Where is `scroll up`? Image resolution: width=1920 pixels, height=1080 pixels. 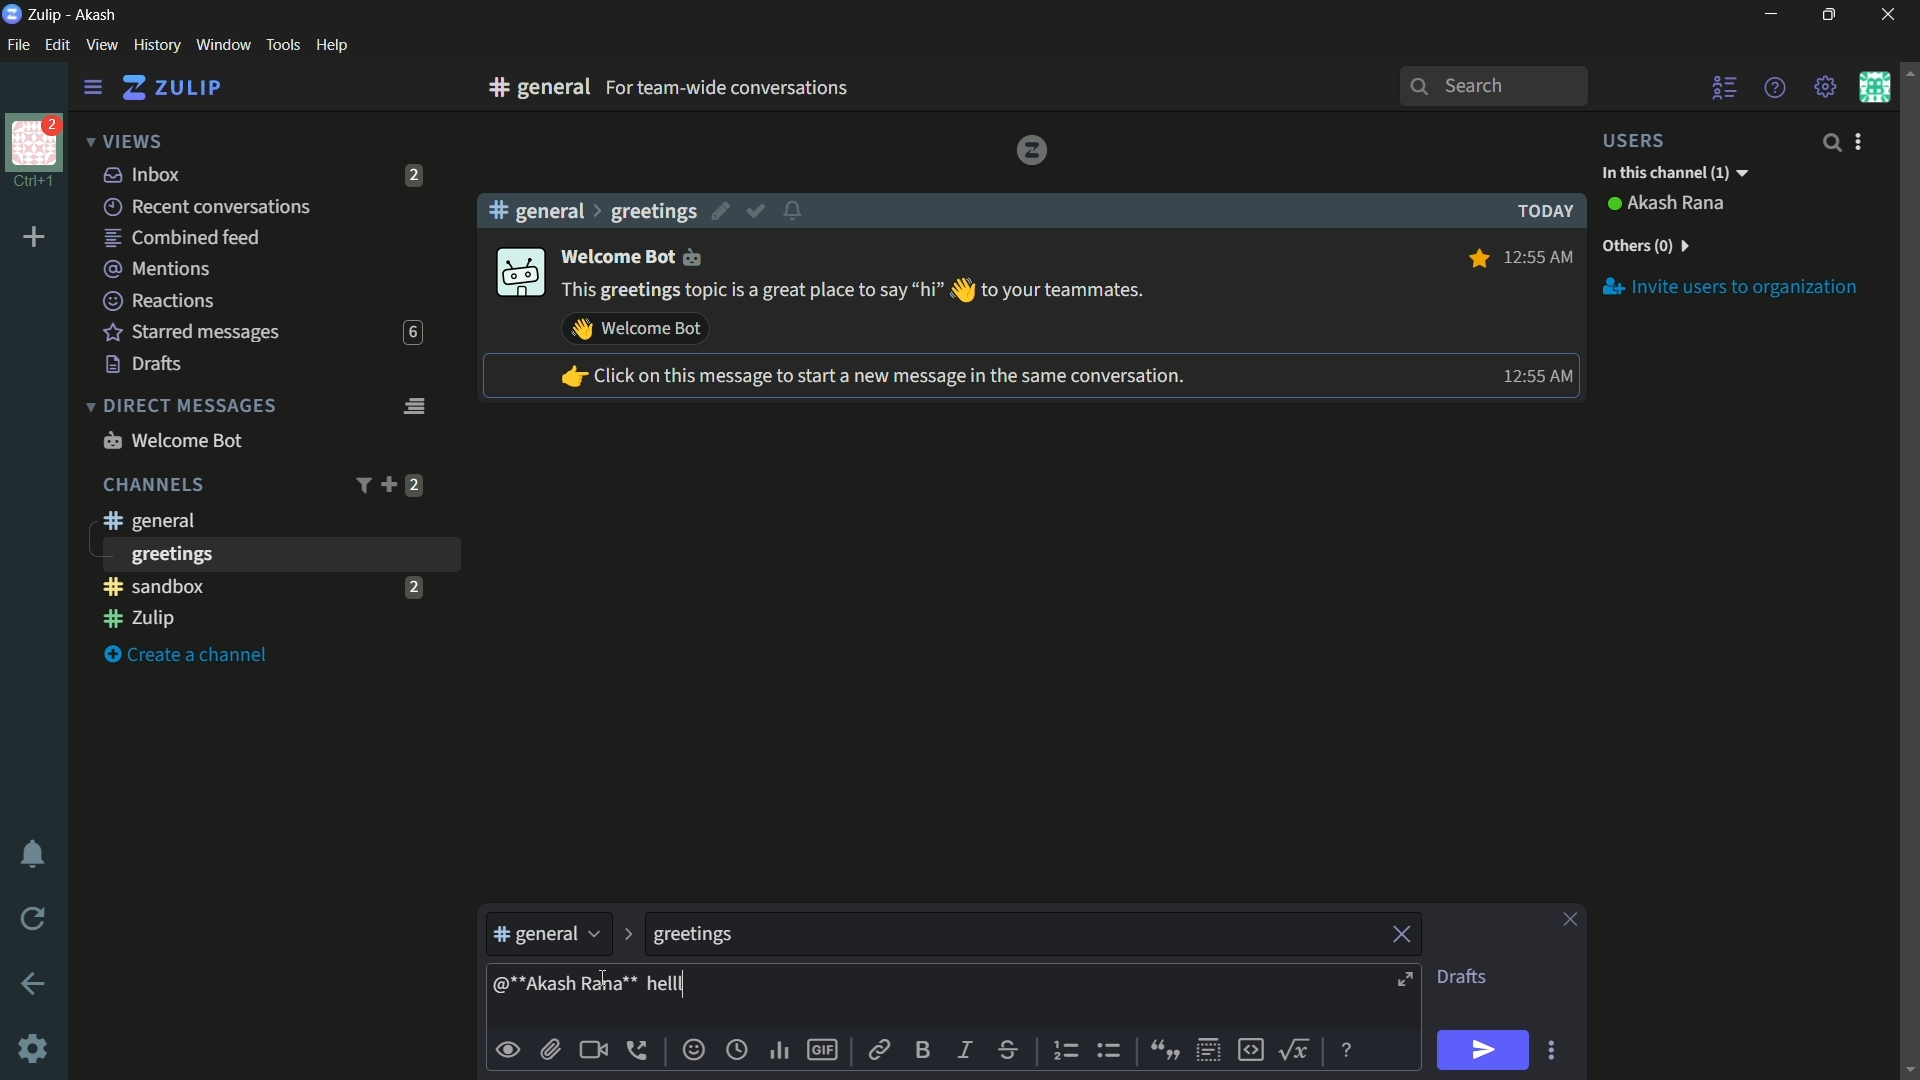 scroll up is located at coordinates (1908, 71).